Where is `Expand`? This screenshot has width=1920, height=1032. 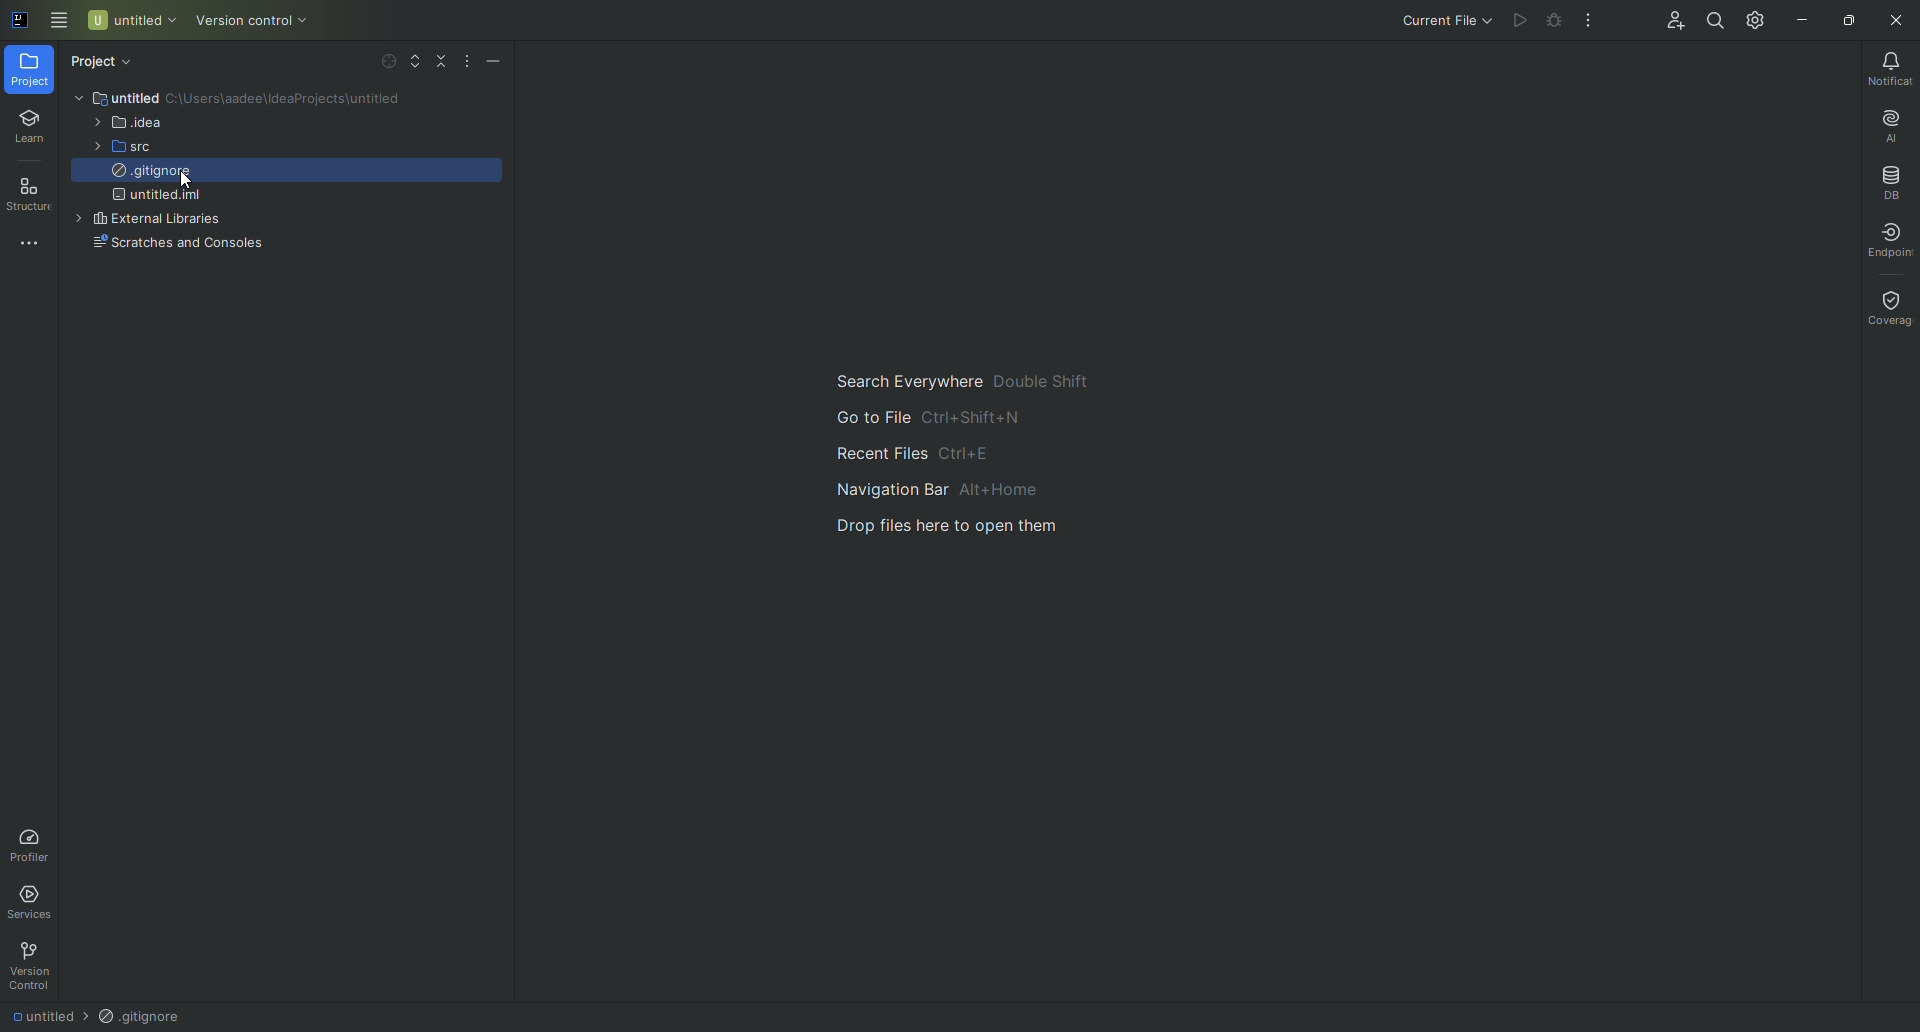 Expand is located at coordinates (419, 61).